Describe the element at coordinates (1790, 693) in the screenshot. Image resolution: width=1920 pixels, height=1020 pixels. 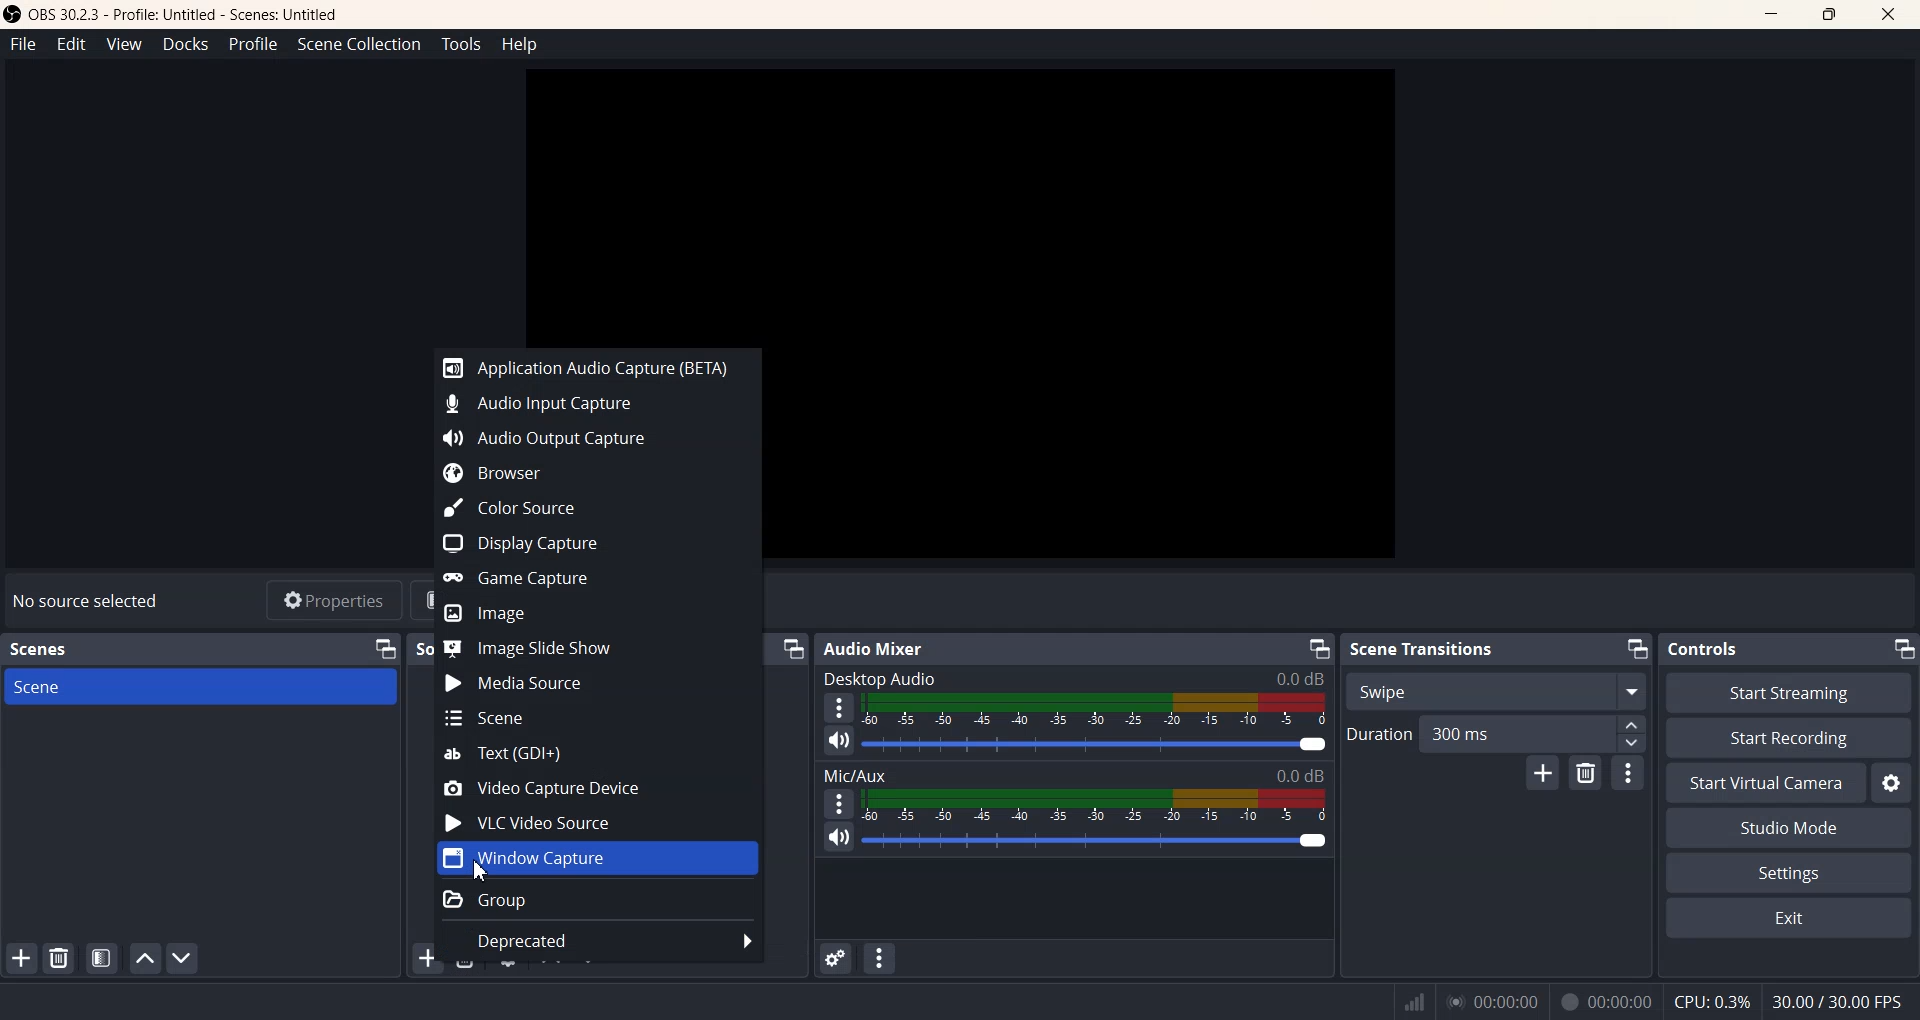
I see `Start Streaming` at that location.